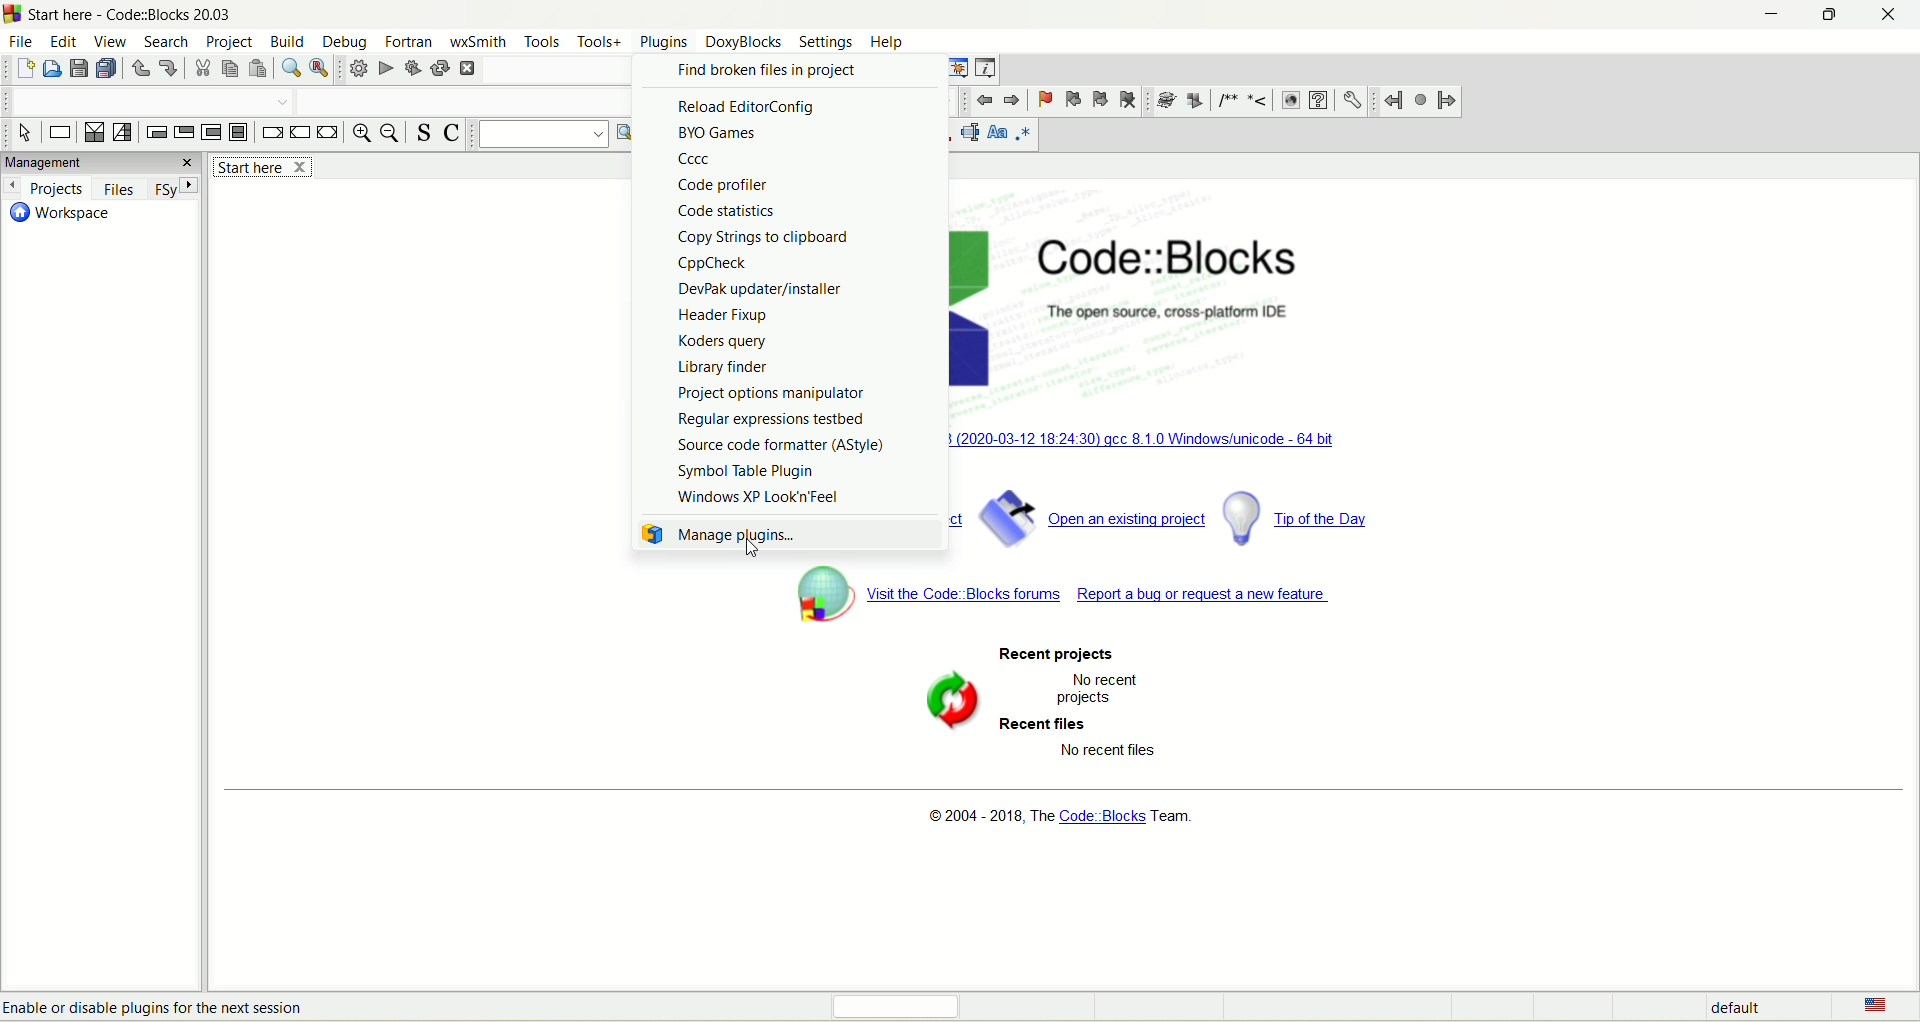 This screenshot has height=1022, width=1920. What do you see at coordinates (1048, 726) in the screenshot?
I see `recent files` at bounding box center [1048, 726].